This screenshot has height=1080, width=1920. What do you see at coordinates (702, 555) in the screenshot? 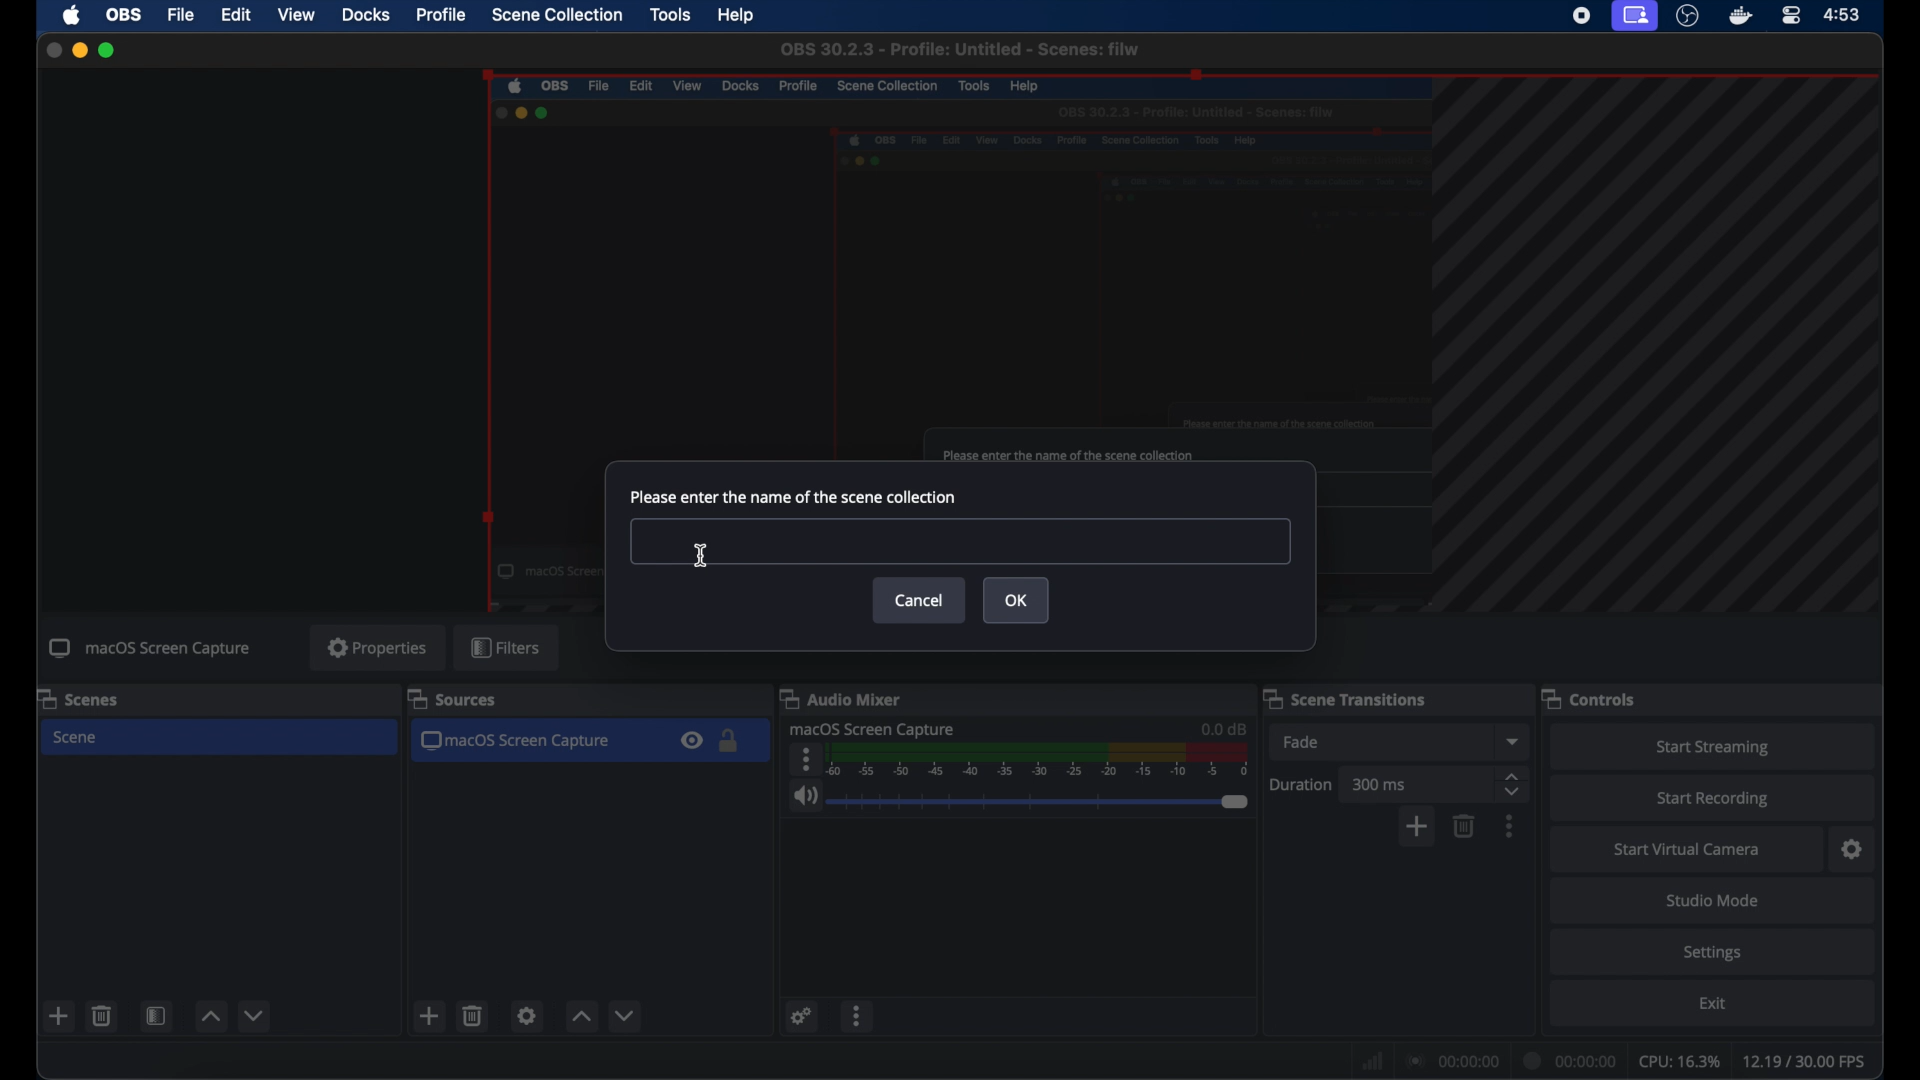
I see `I beam cursor` at bounding box center [702, 555].